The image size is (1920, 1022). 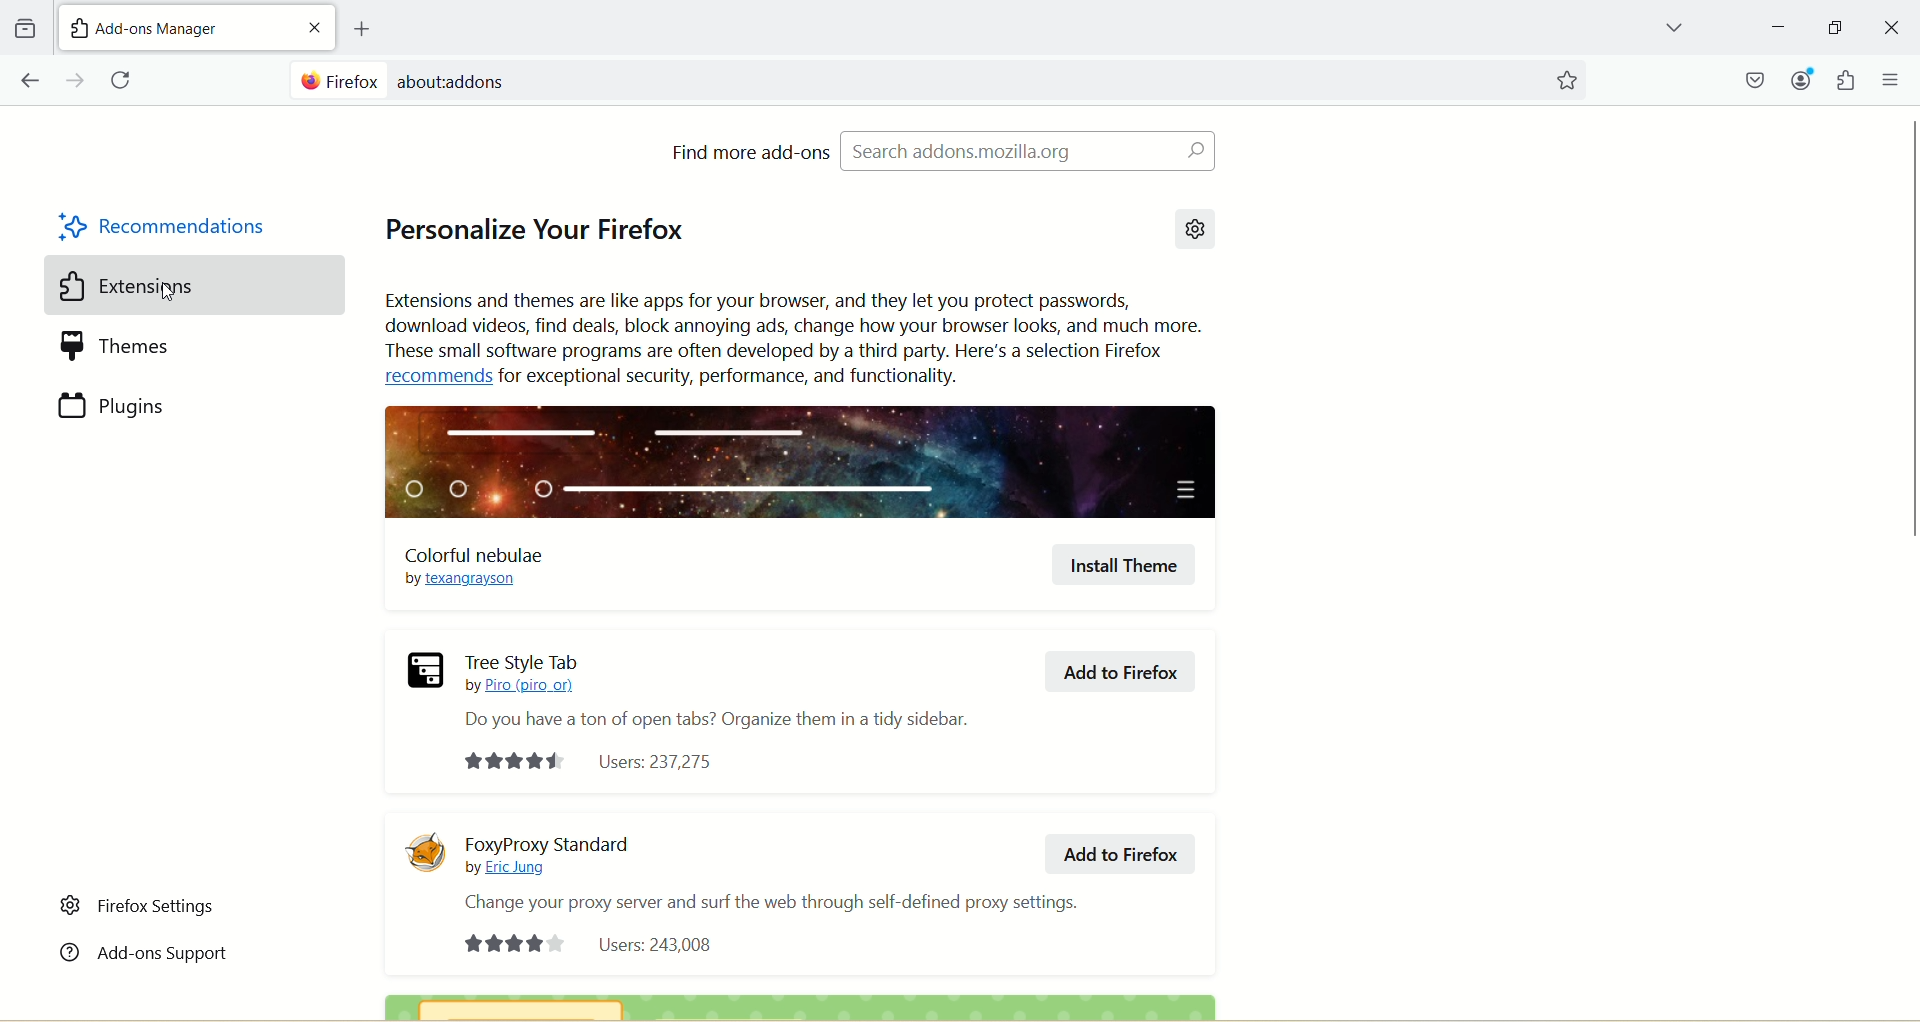 What do you see at coordinates (593, 943) in the screenshot?
I see `Users: 243,008` at bounding box center [593, 943].